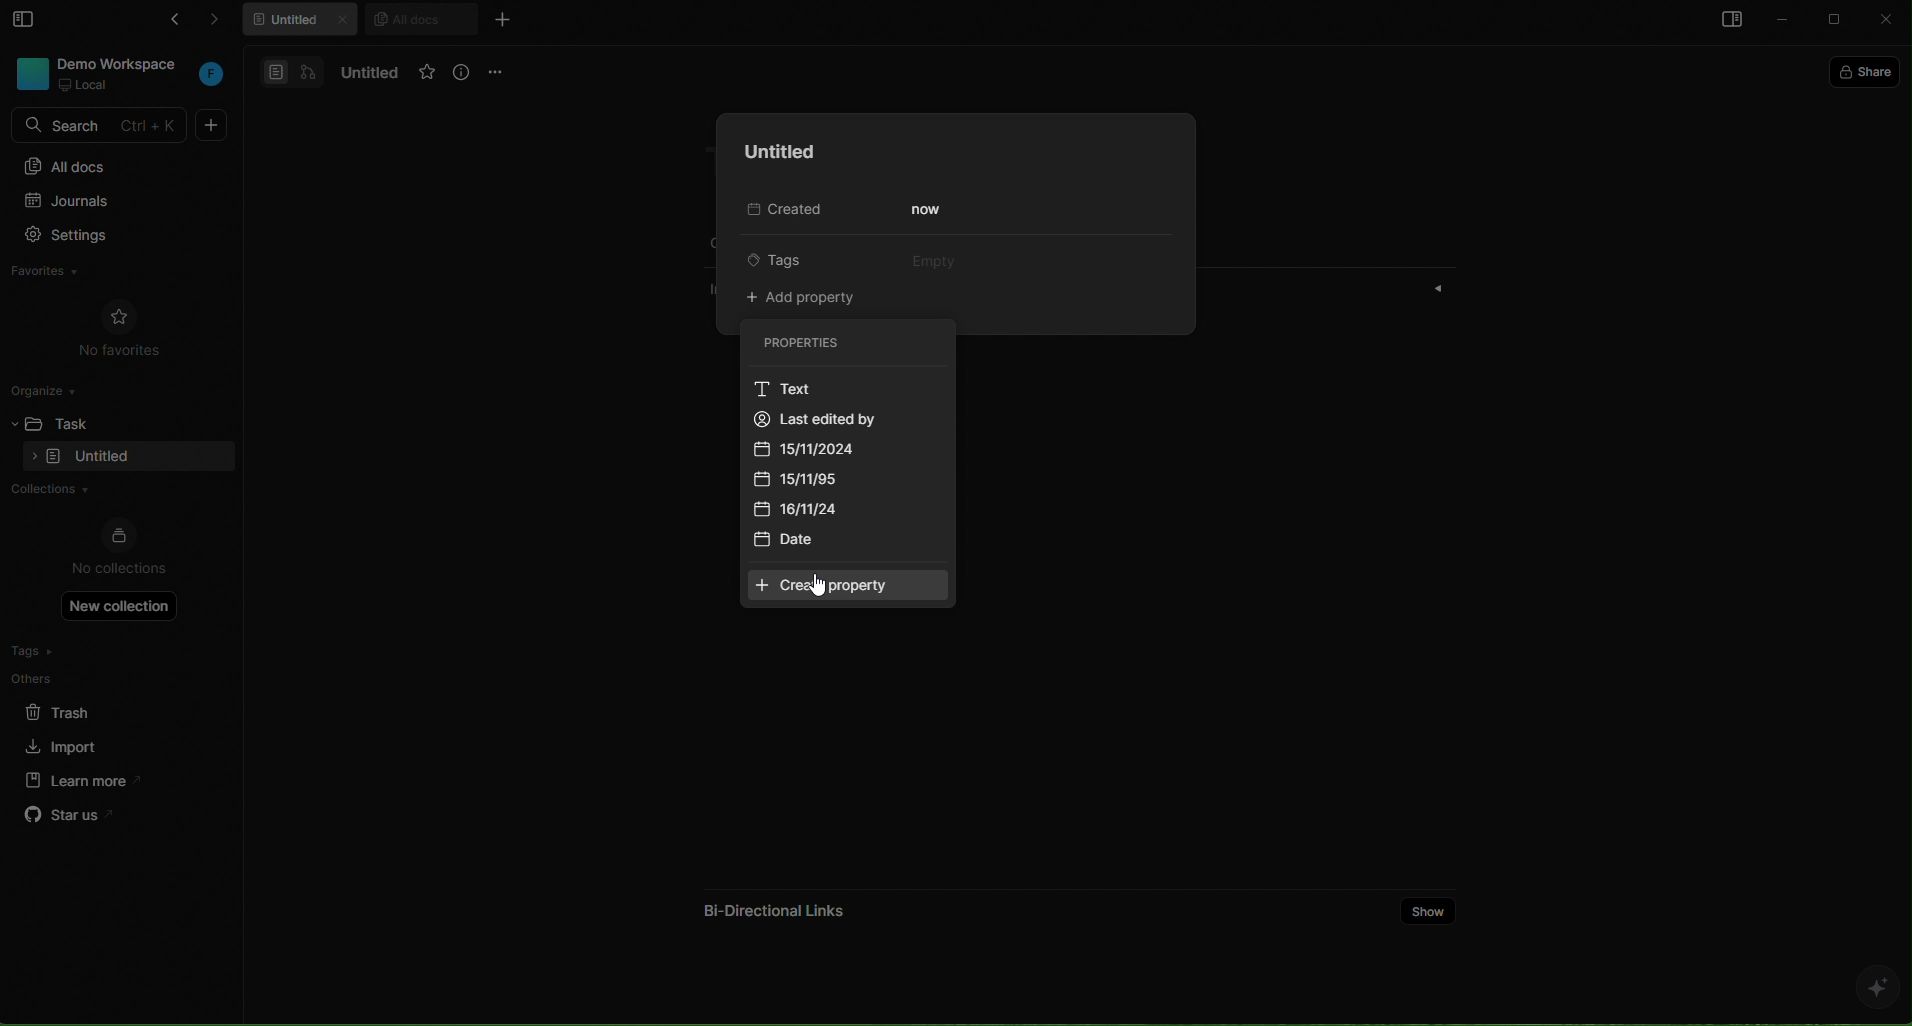  What do you see at coordinates (1429, 909) in the screenshot?
I see `show` at bounding box center [1429, 909].